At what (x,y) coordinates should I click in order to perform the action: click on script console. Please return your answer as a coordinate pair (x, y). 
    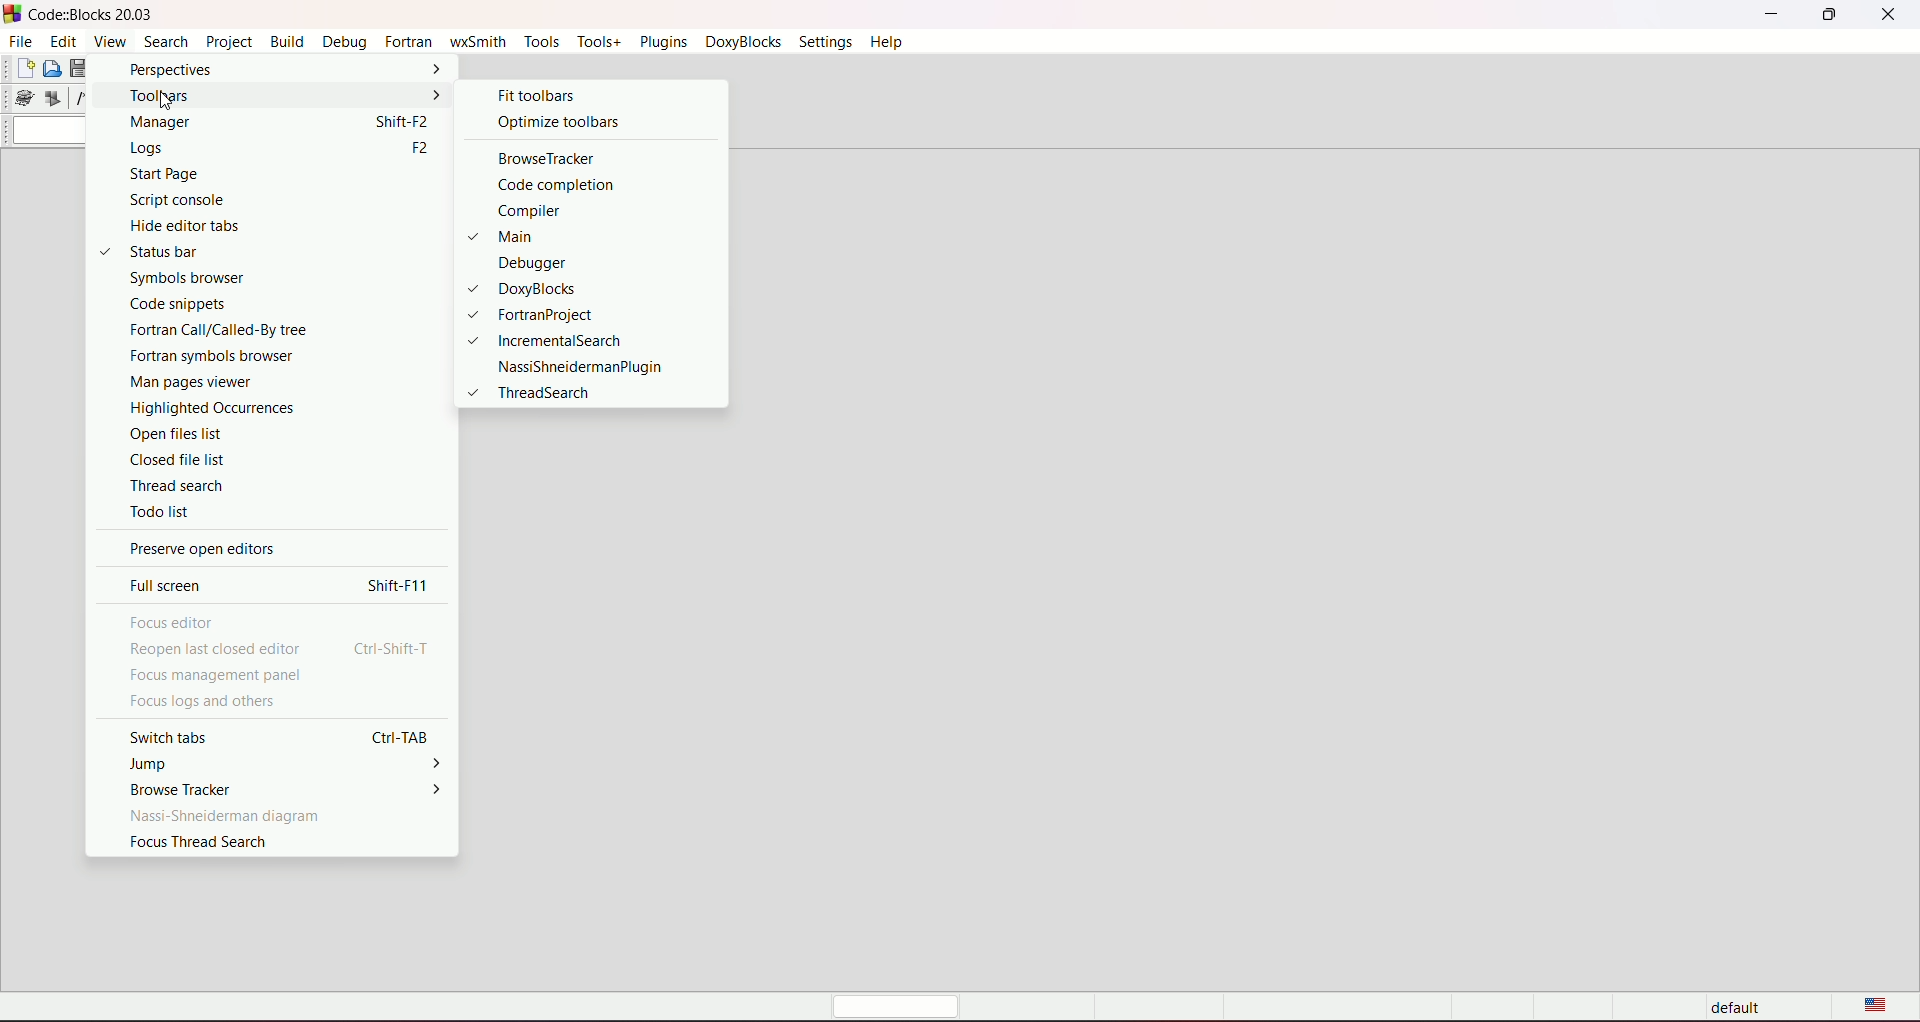
    Looking at the image, I should click on (249, 200).